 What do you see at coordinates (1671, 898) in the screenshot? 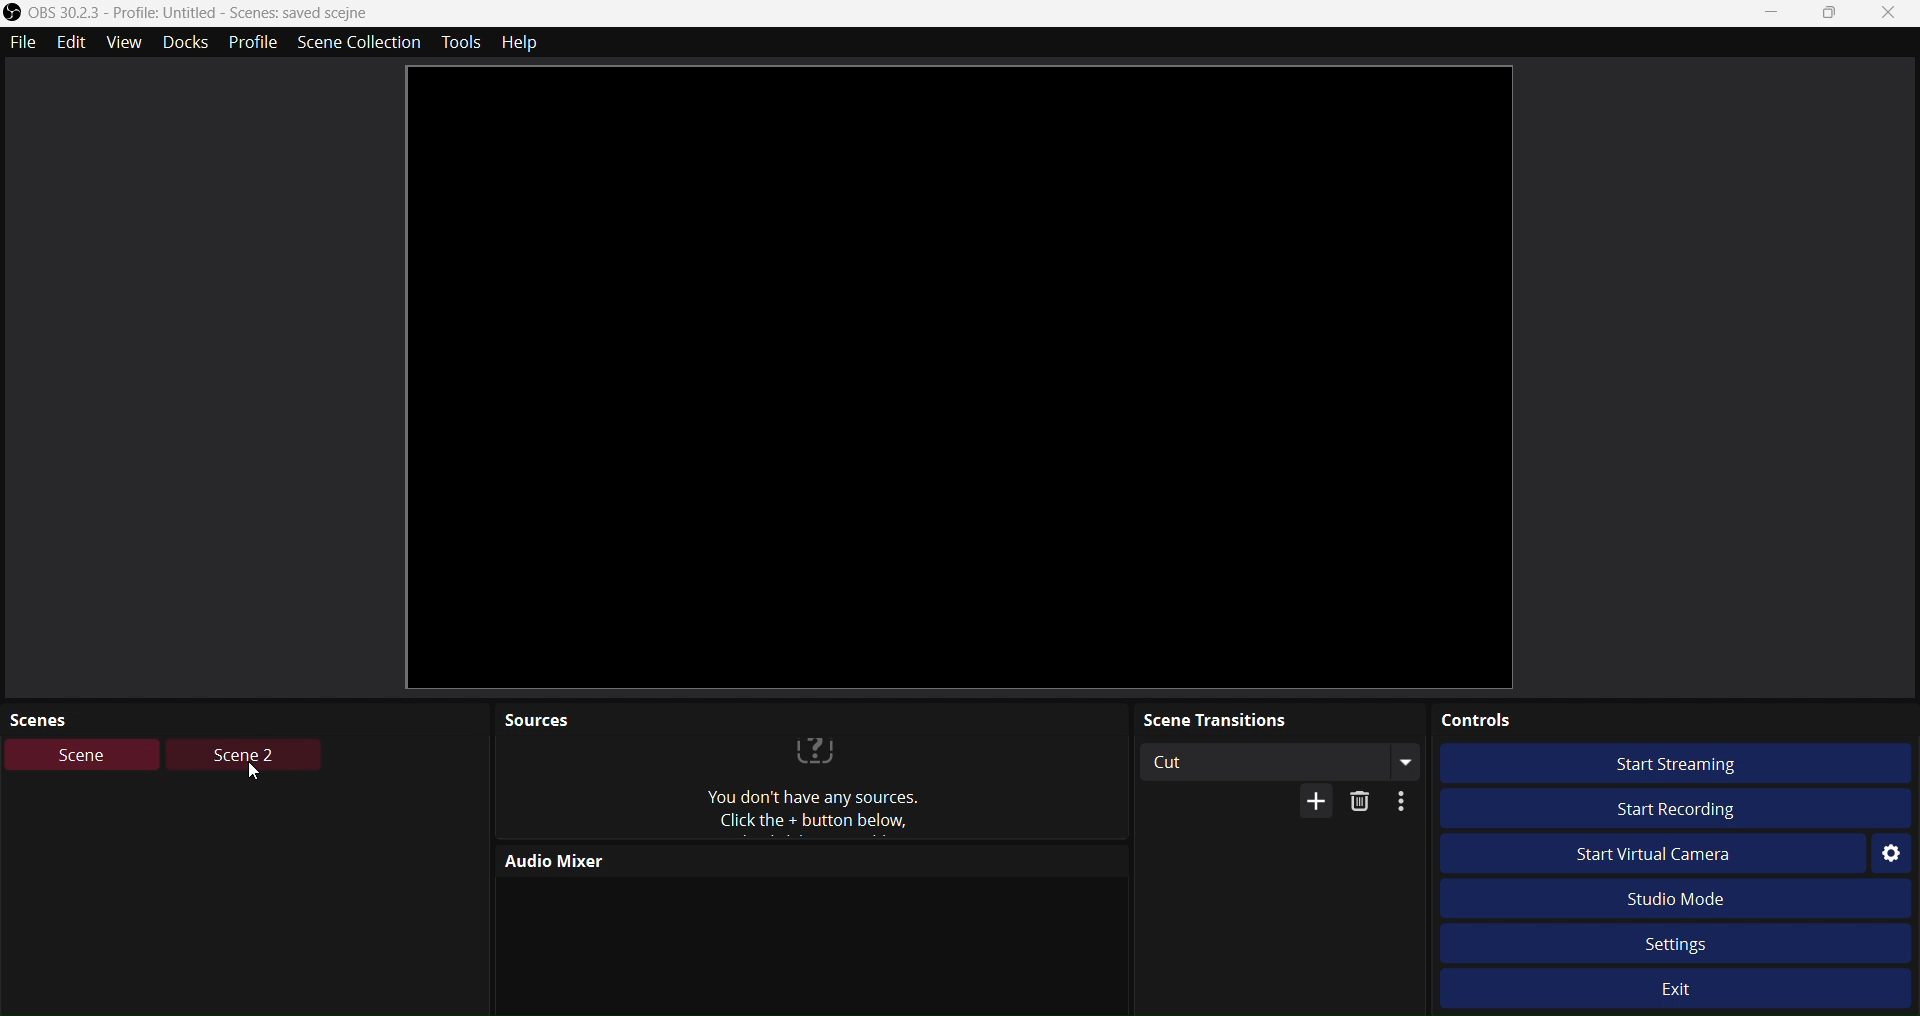
I see `Studio Mode` at bounding box center [1671, 898].